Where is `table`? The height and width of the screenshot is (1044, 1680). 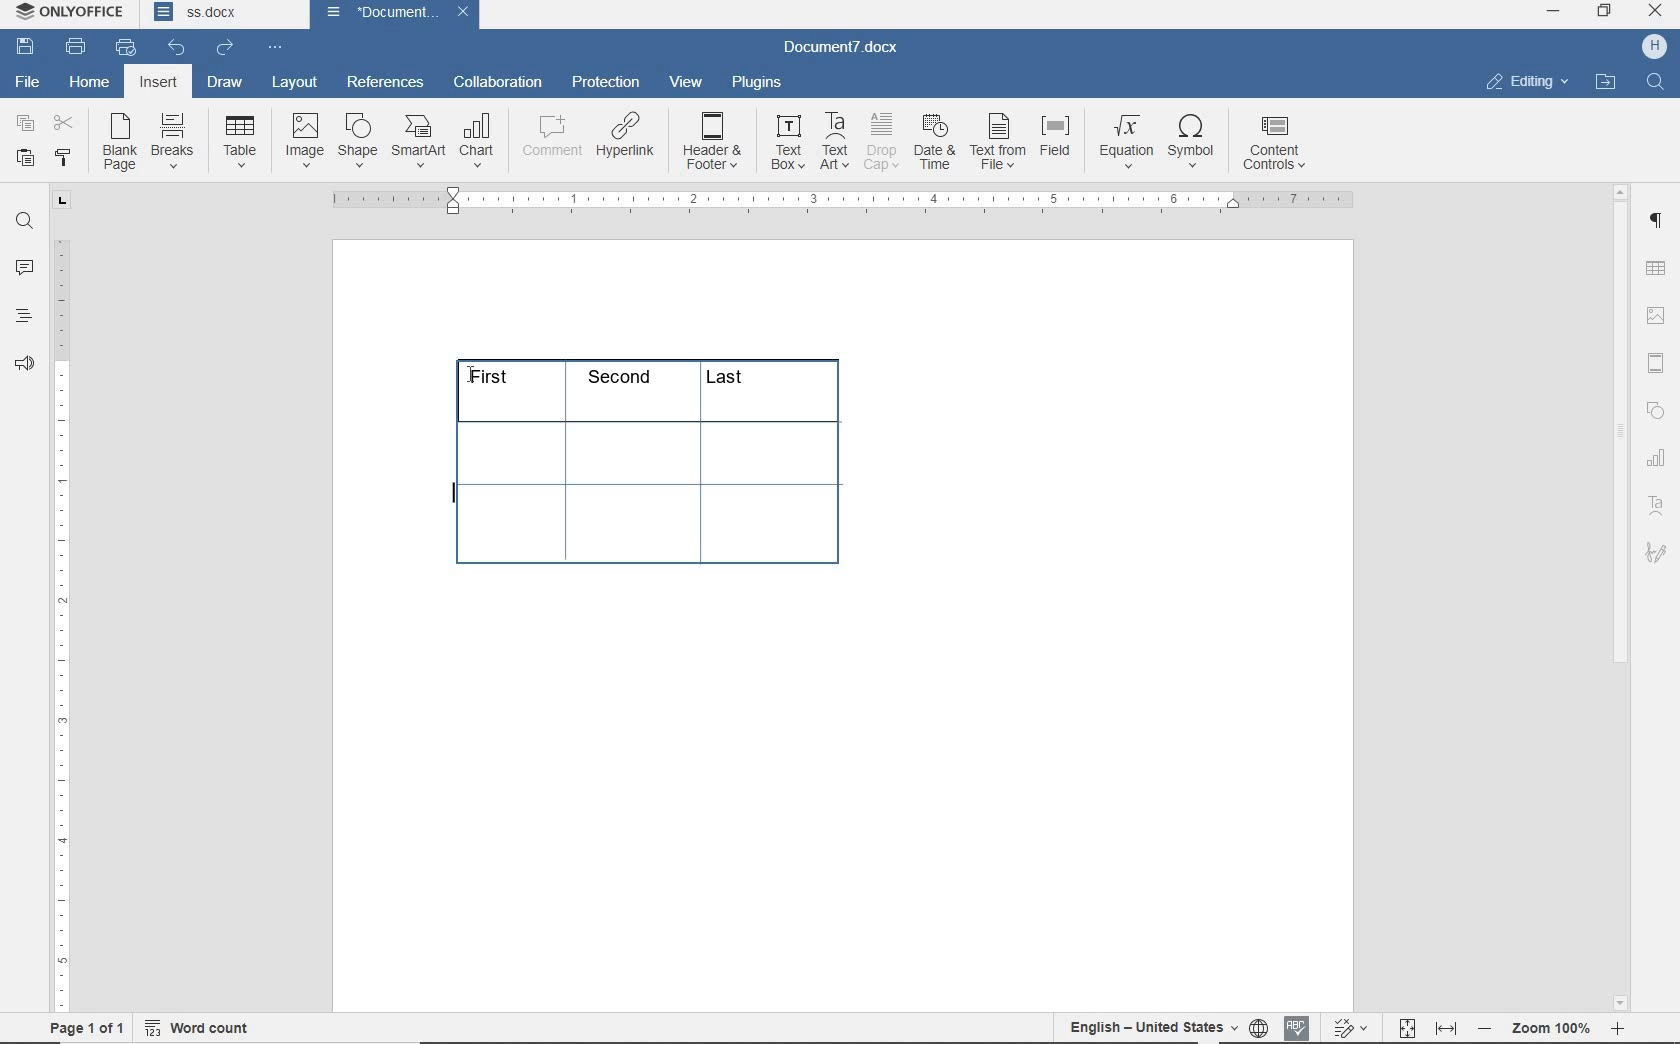 table is located at coordinates (667, 471).